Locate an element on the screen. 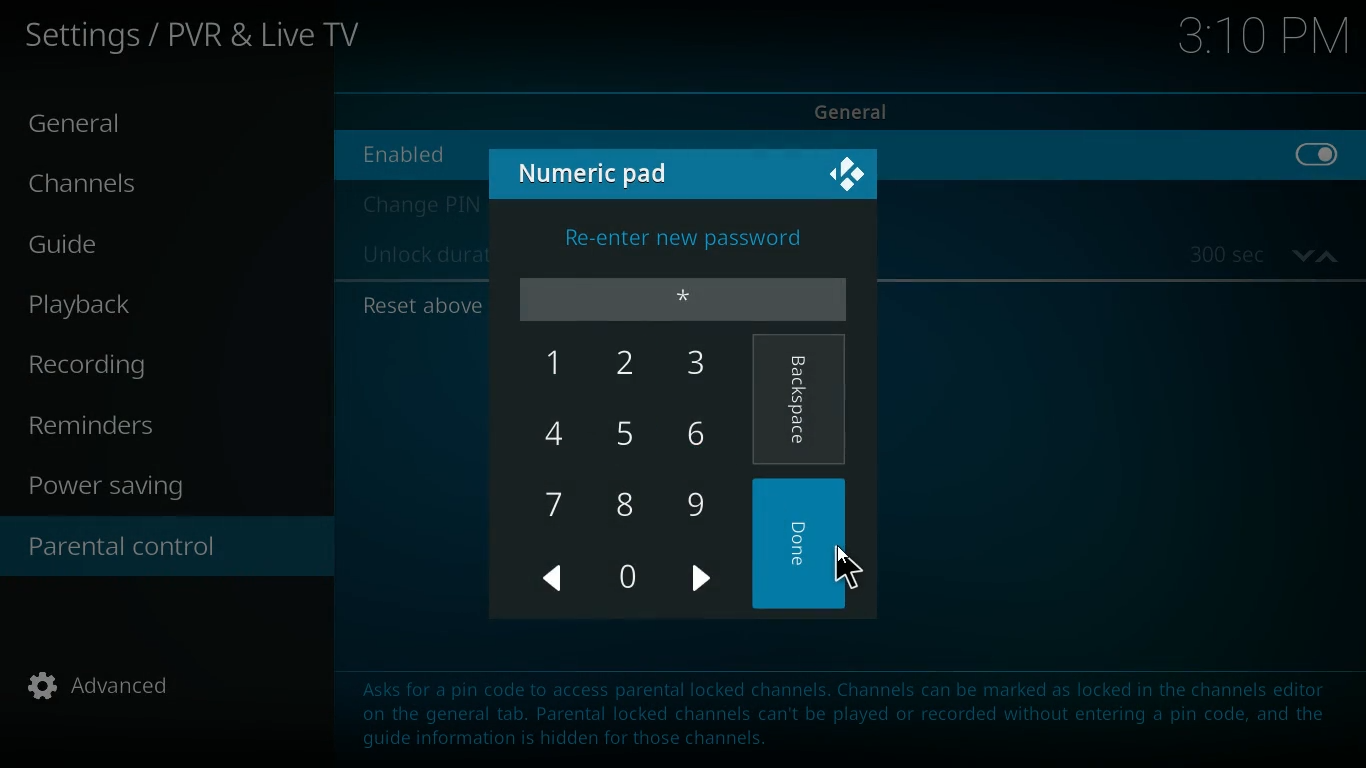  backspace is located at coordinates (801, 402).